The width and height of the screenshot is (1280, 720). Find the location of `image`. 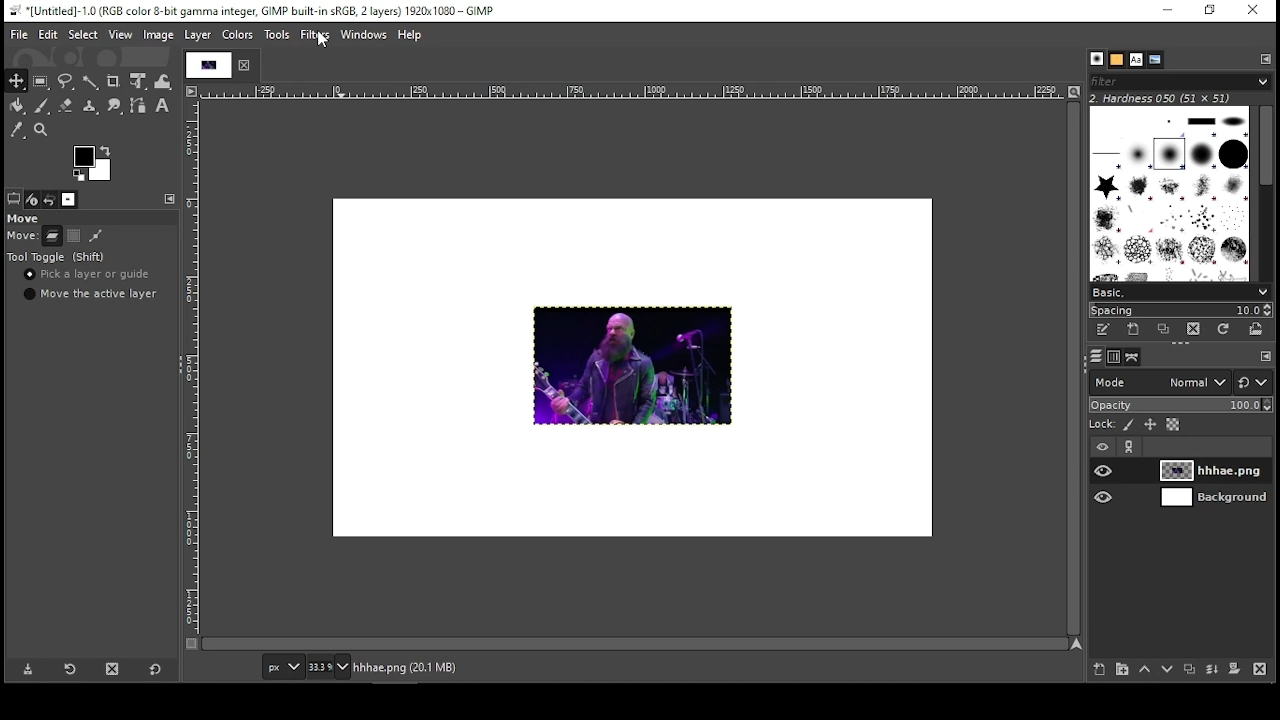

image is located at coordinates (632, 366).